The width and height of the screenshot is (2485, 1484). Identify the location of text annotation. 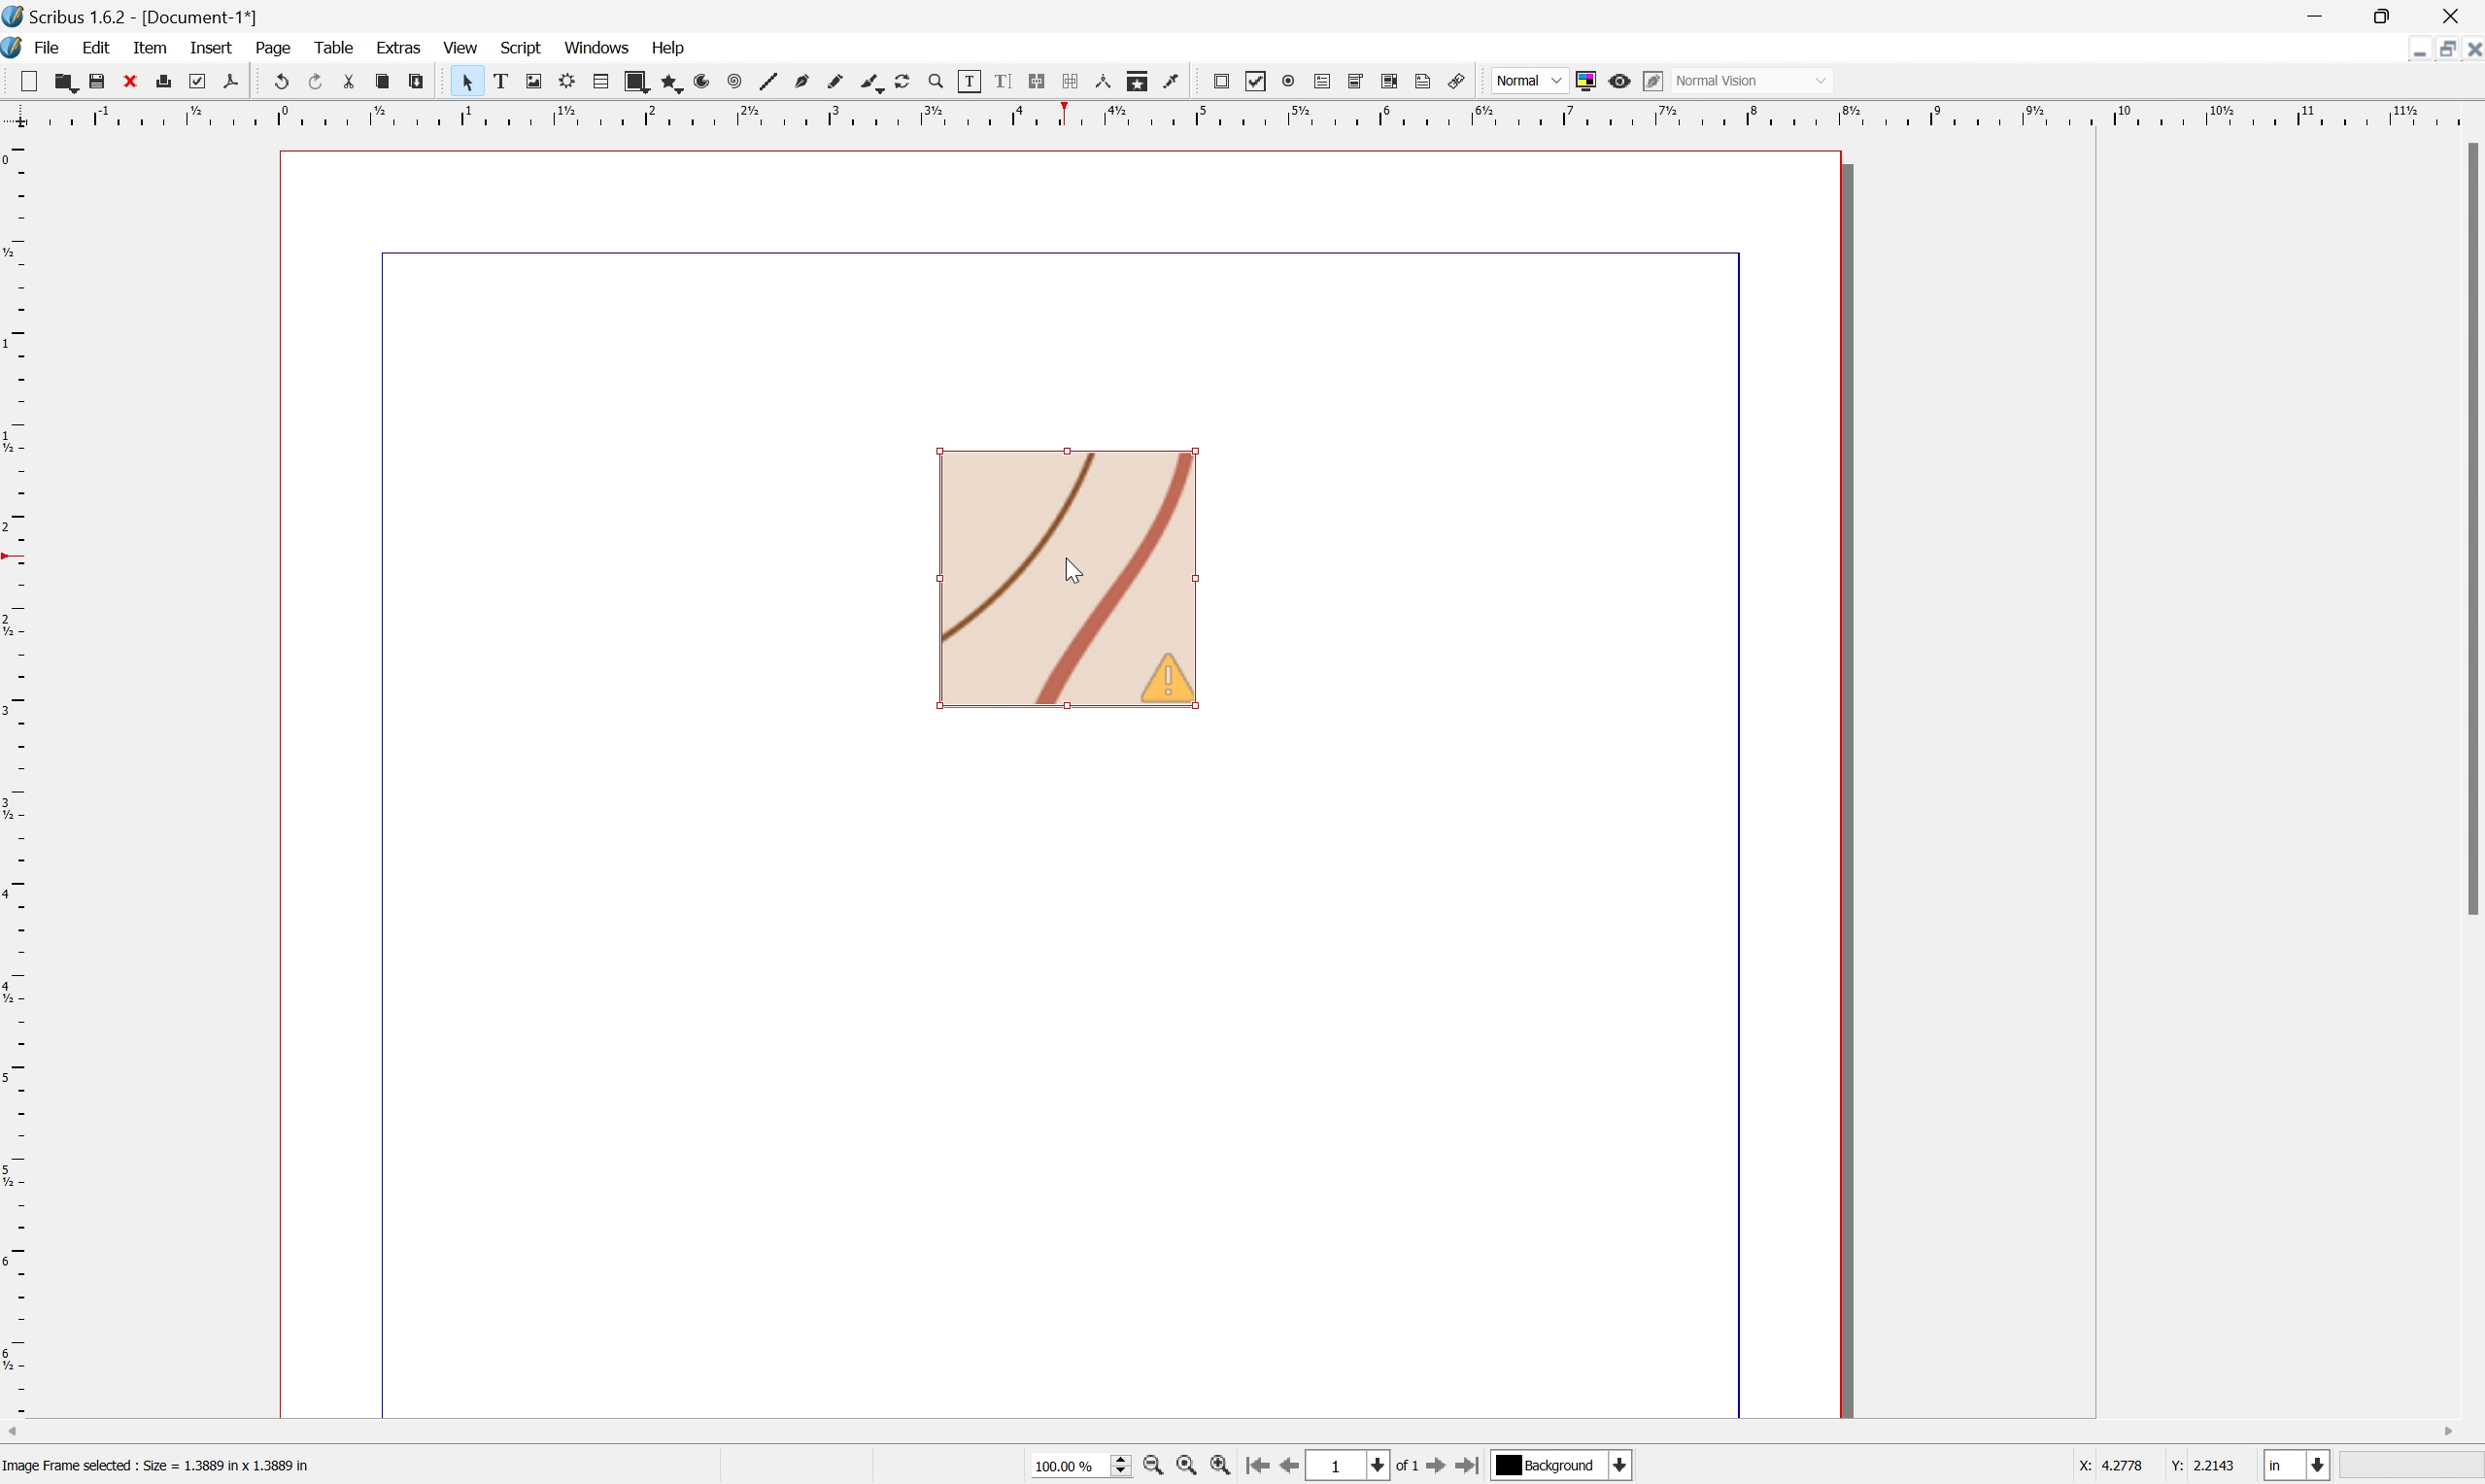
(1426, 81).